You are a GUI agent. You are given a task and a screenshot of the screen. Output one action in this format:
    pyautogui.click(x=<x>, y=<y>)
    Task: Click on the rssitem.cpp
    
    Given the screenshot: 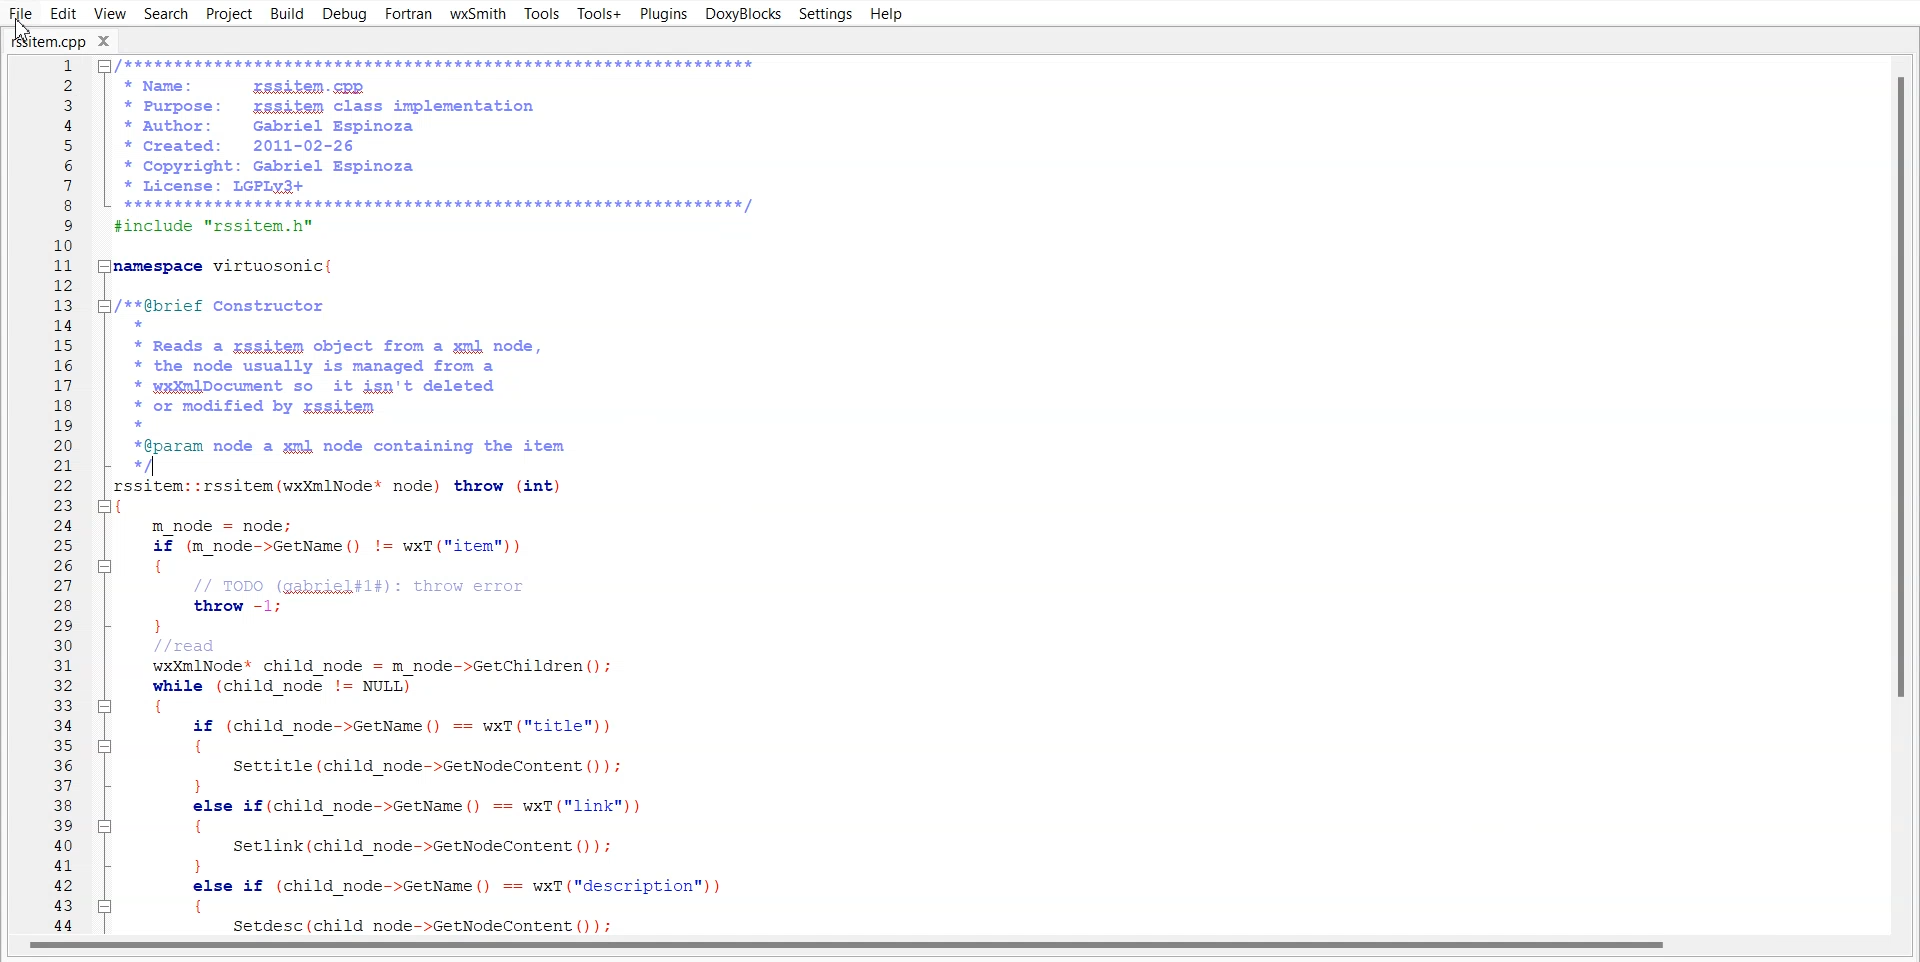 What is the action you would take?
    pyautogui.click(x=59, y=41)
    